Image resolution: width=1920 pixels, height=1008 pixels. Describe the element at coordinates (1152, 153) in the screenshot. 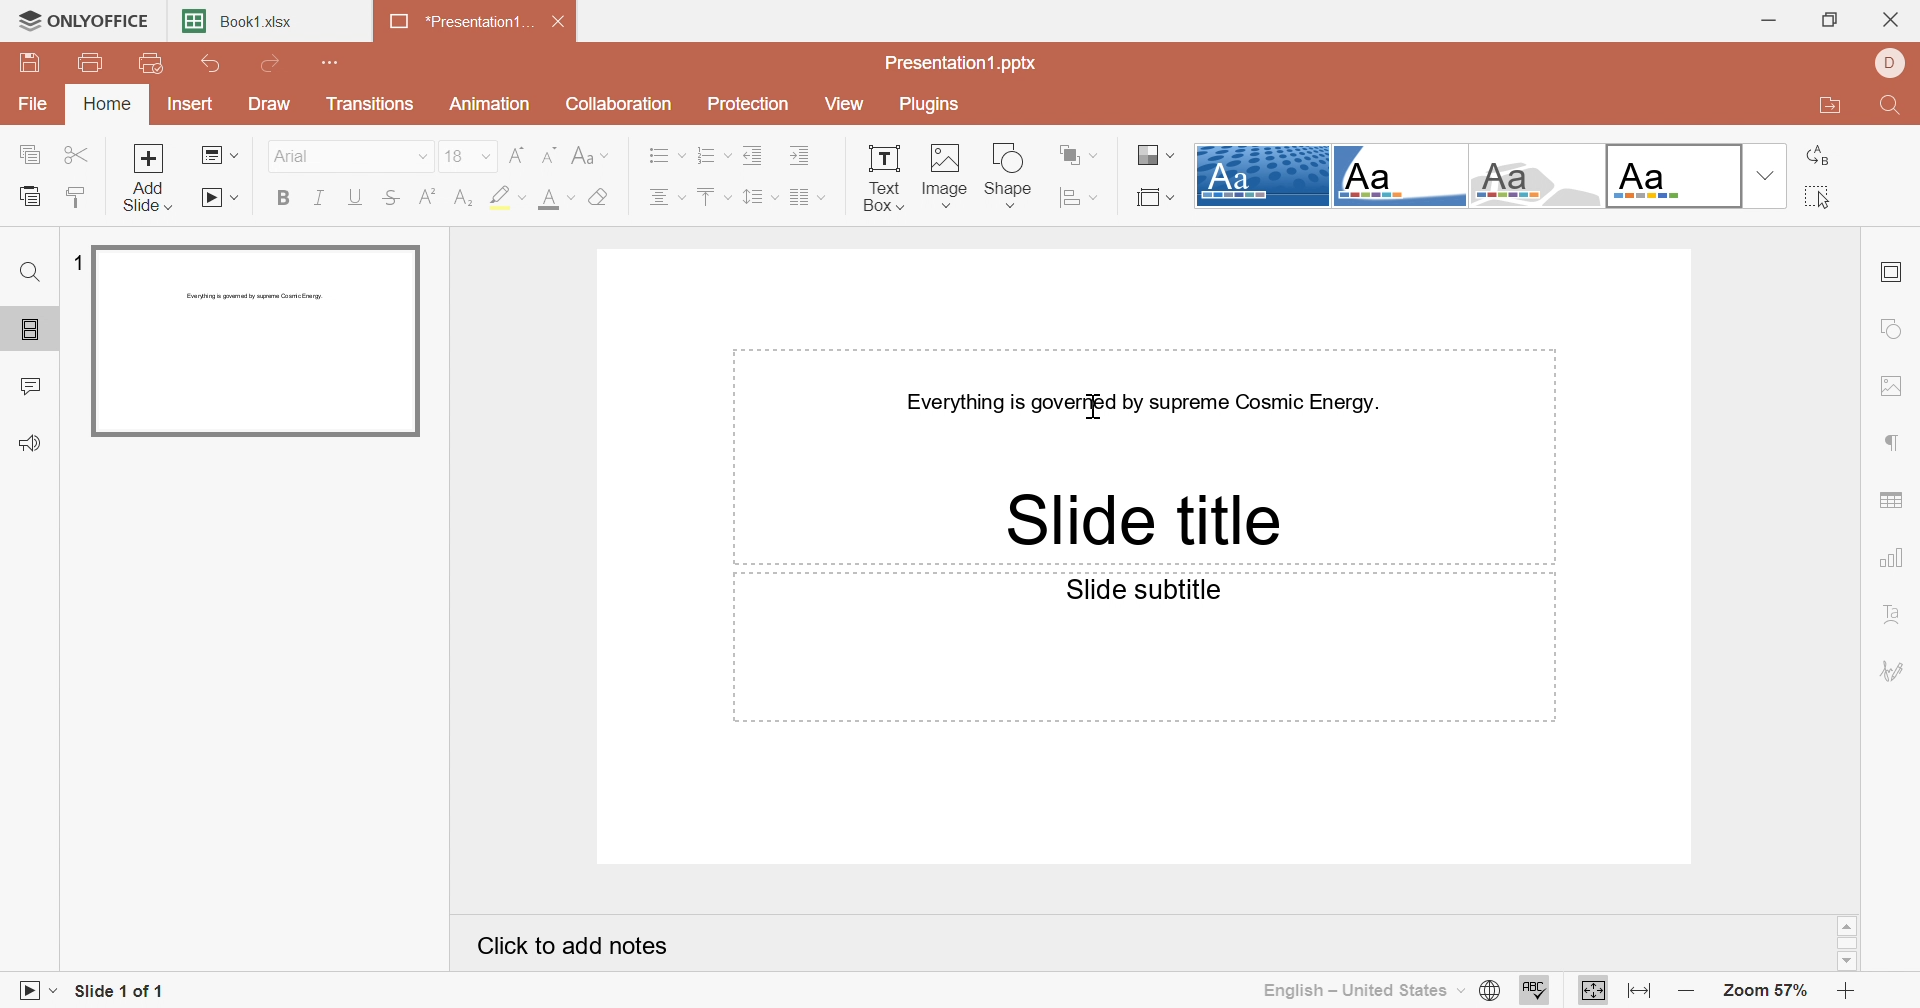

I see `Change color theme` at that location.